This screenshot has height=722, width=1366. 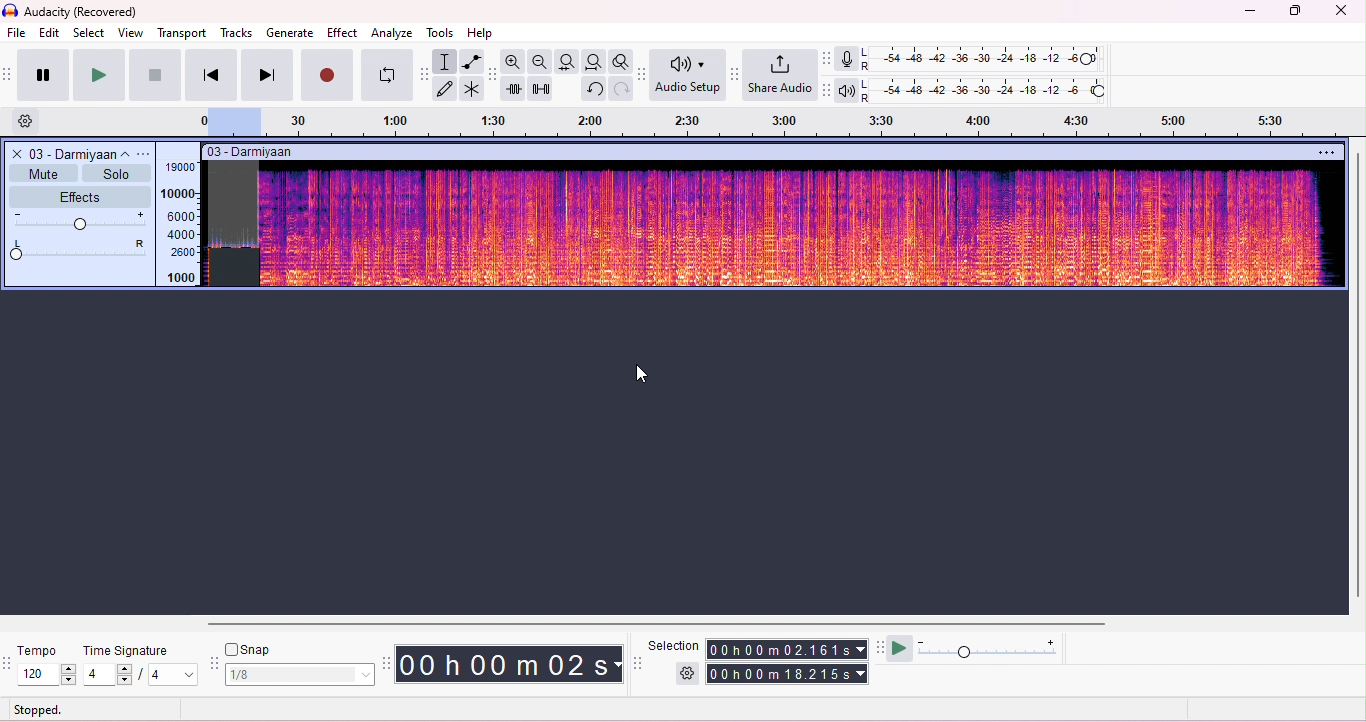 What do you see at coordinates (91, 34) in the screenshot?
I see `select` at bounding box center [91, 34].